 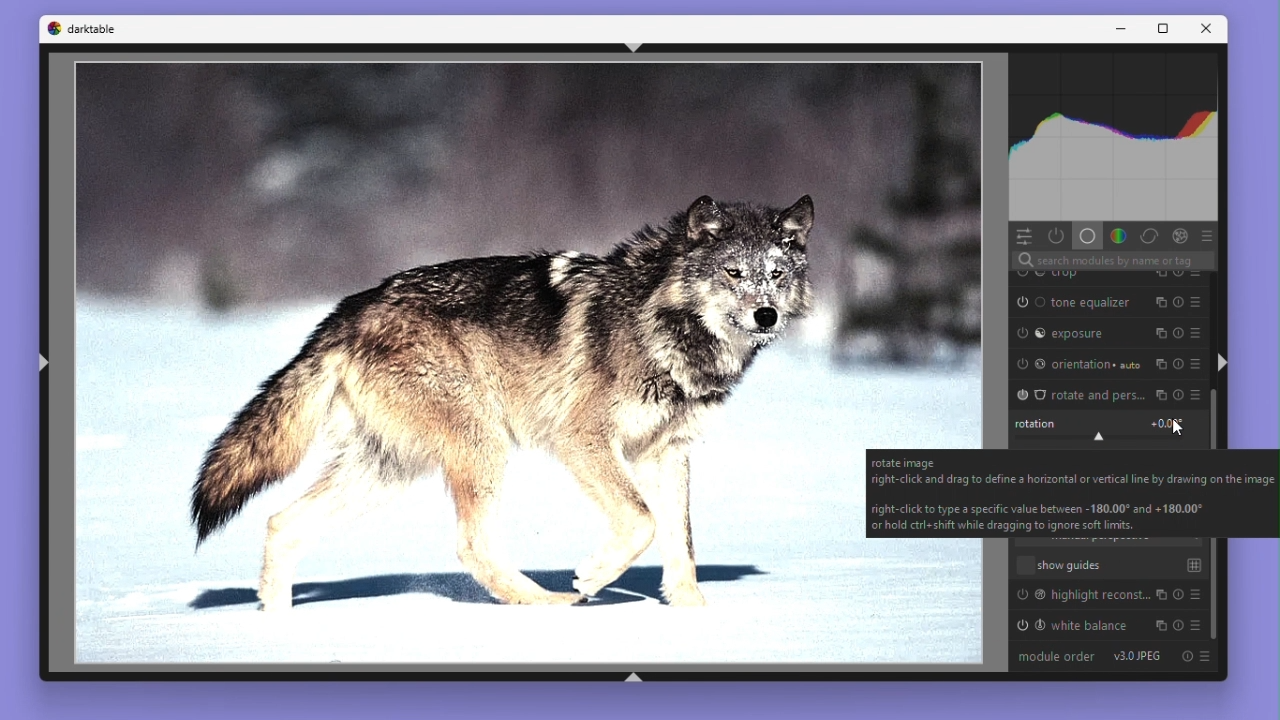 What do you see at coordinates (1118, 235) in the screenshot?
I see `Colour` at bounding box center [1118, 235].